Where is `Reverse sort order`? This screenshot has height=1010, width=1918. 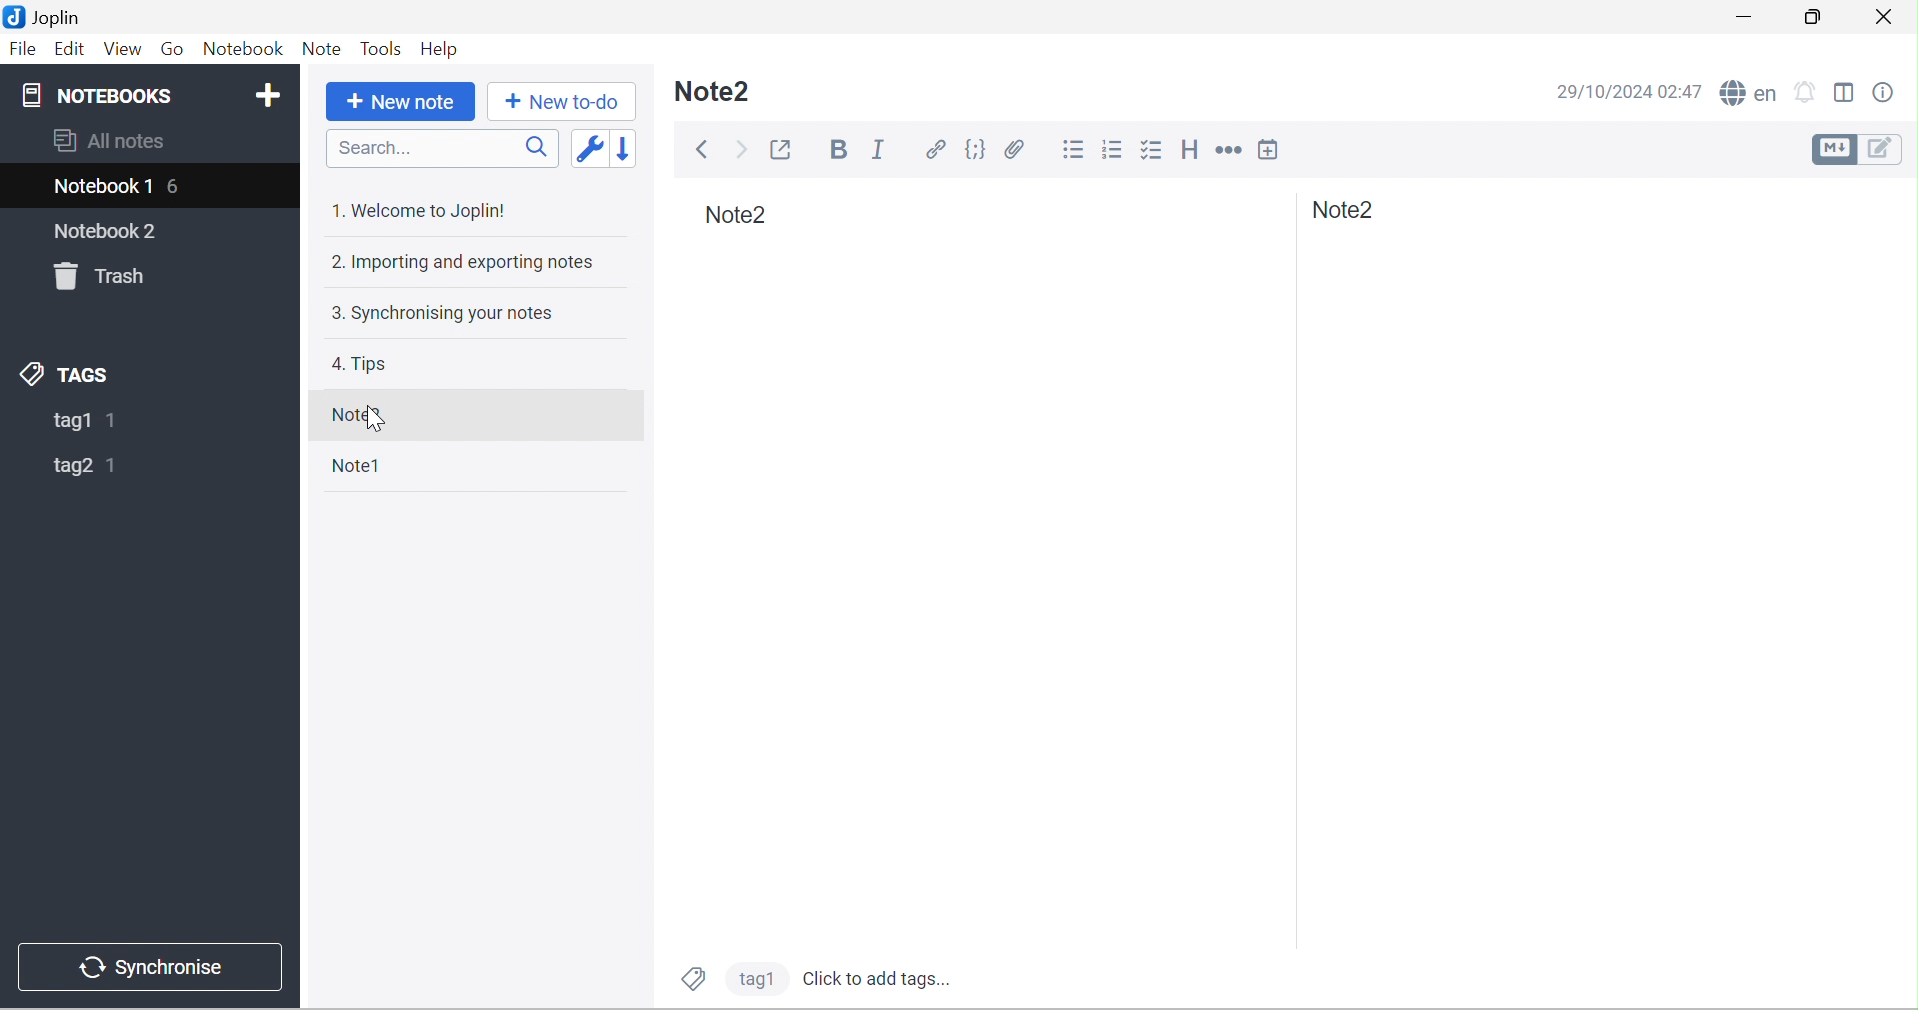
Reverse sort order is located at coordinates (624, 148).